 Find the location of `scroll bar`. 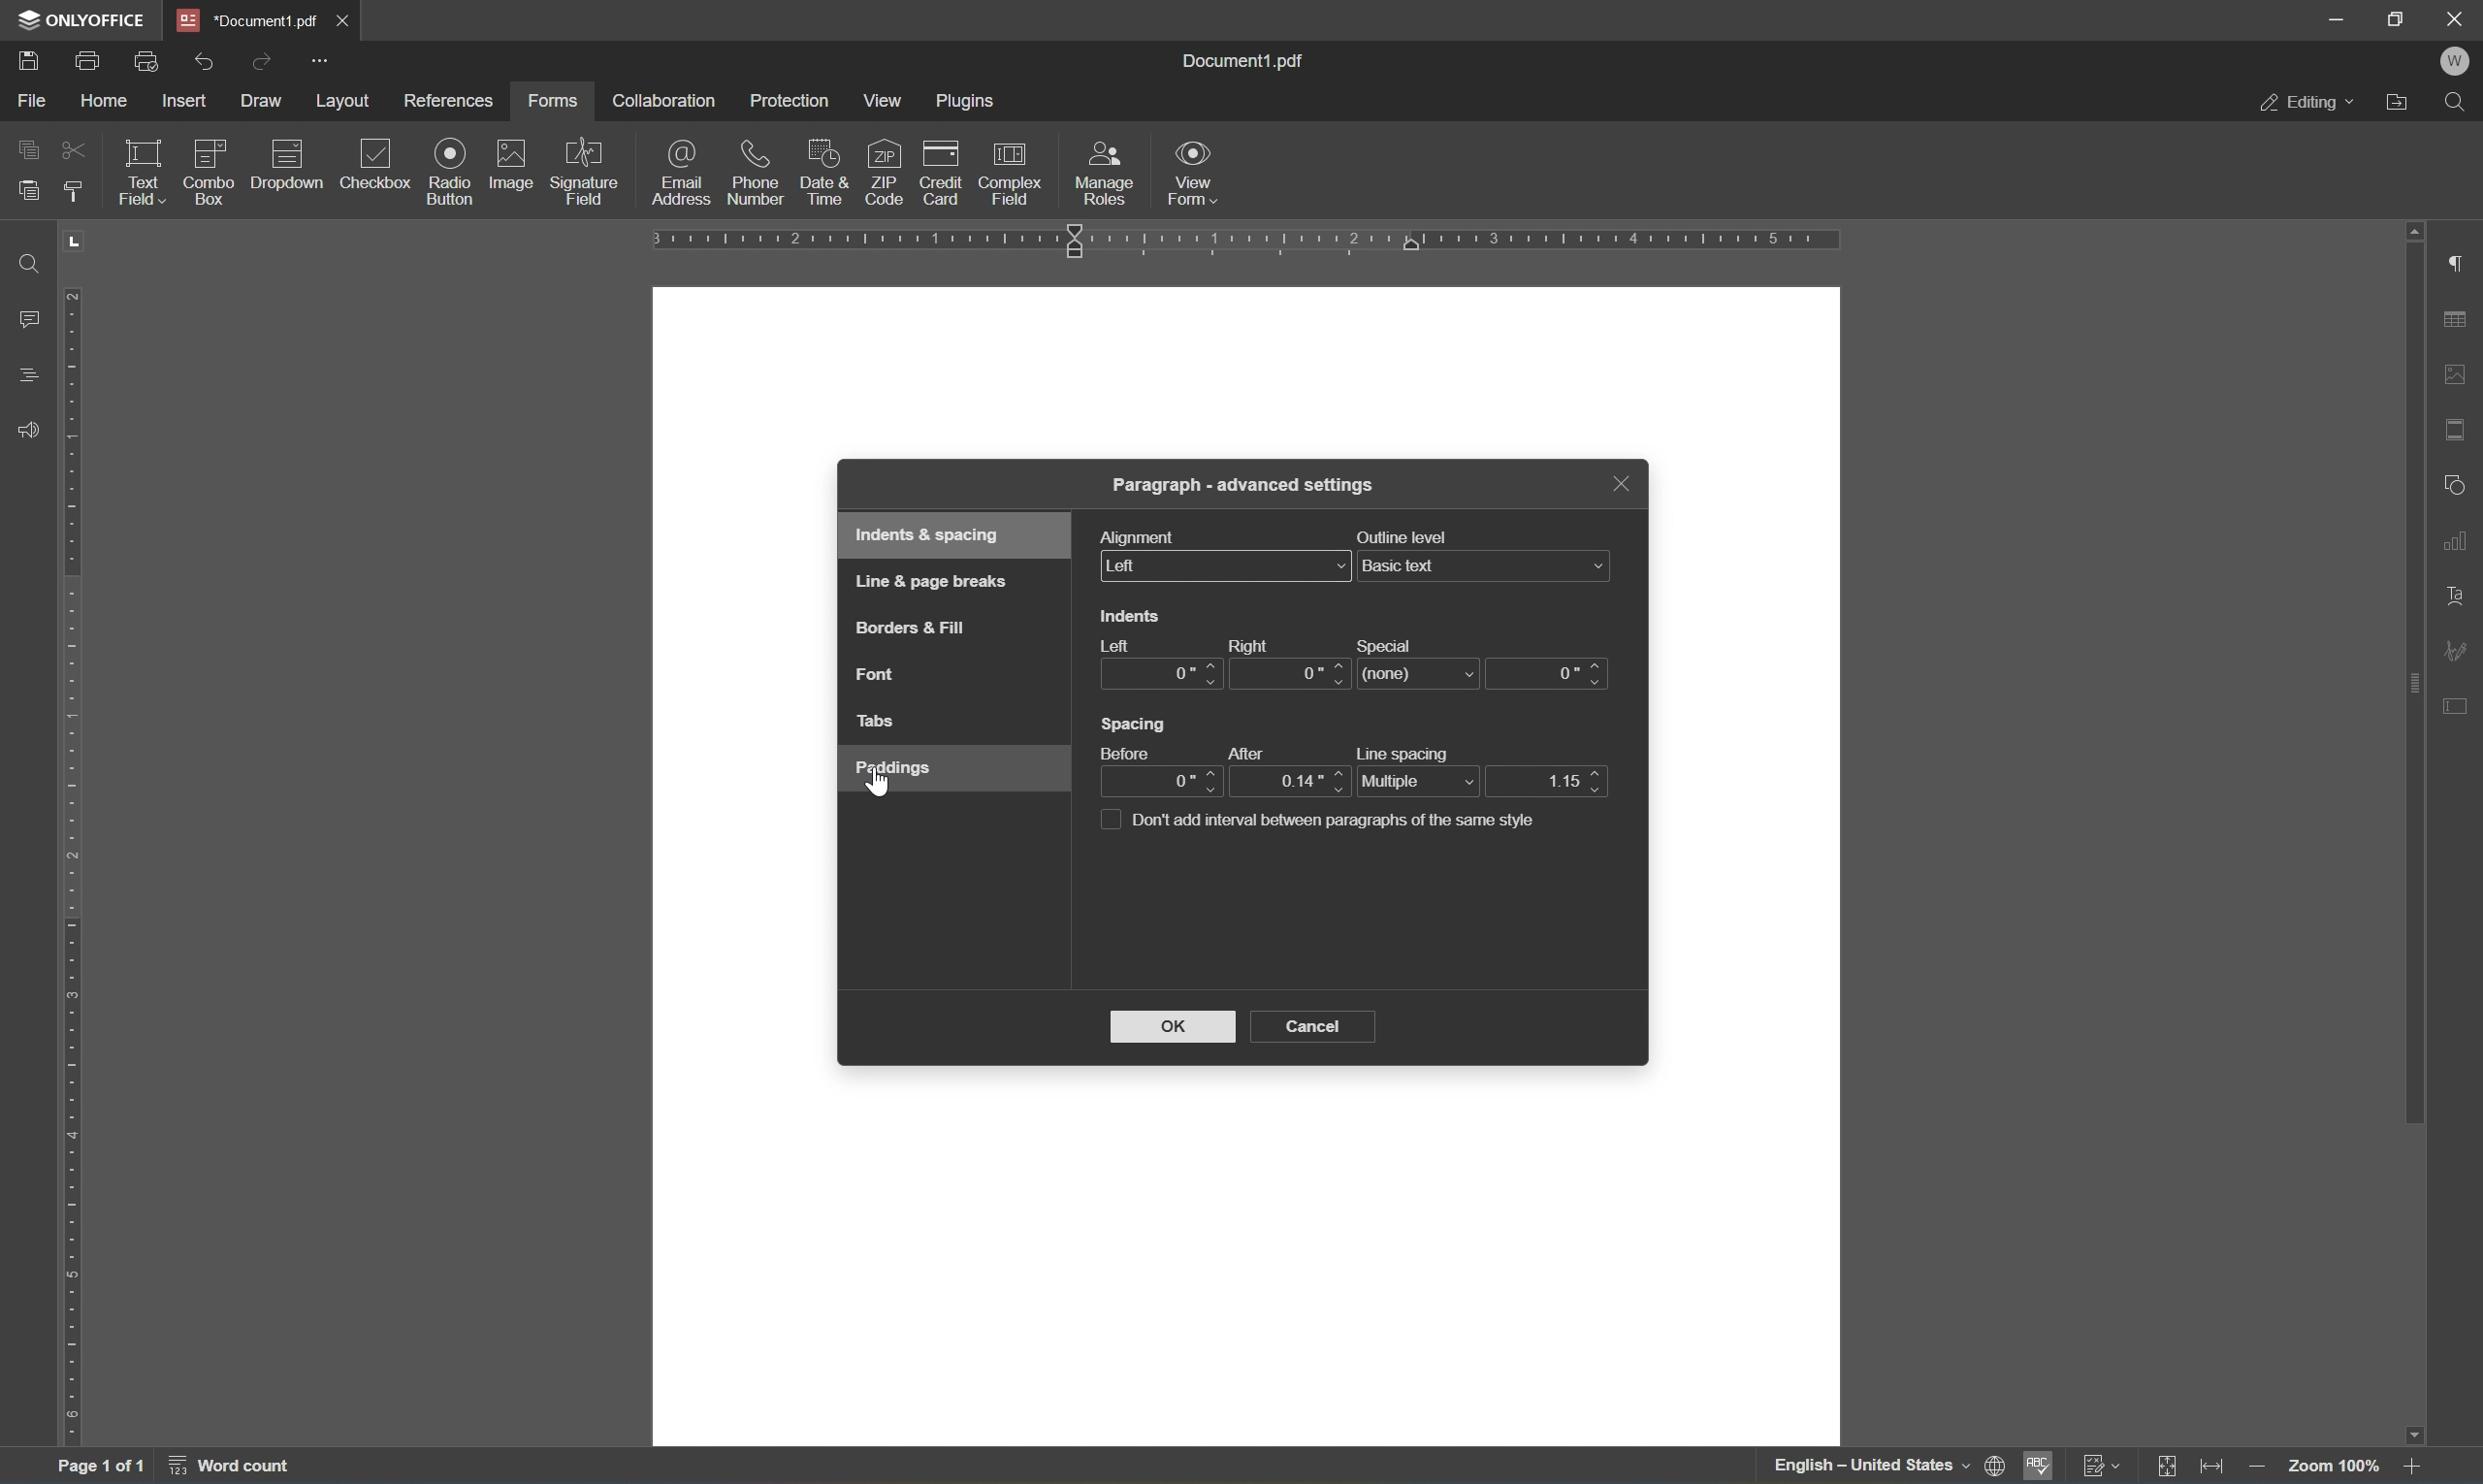

scroll bar is located at coordinates (2412, 673).